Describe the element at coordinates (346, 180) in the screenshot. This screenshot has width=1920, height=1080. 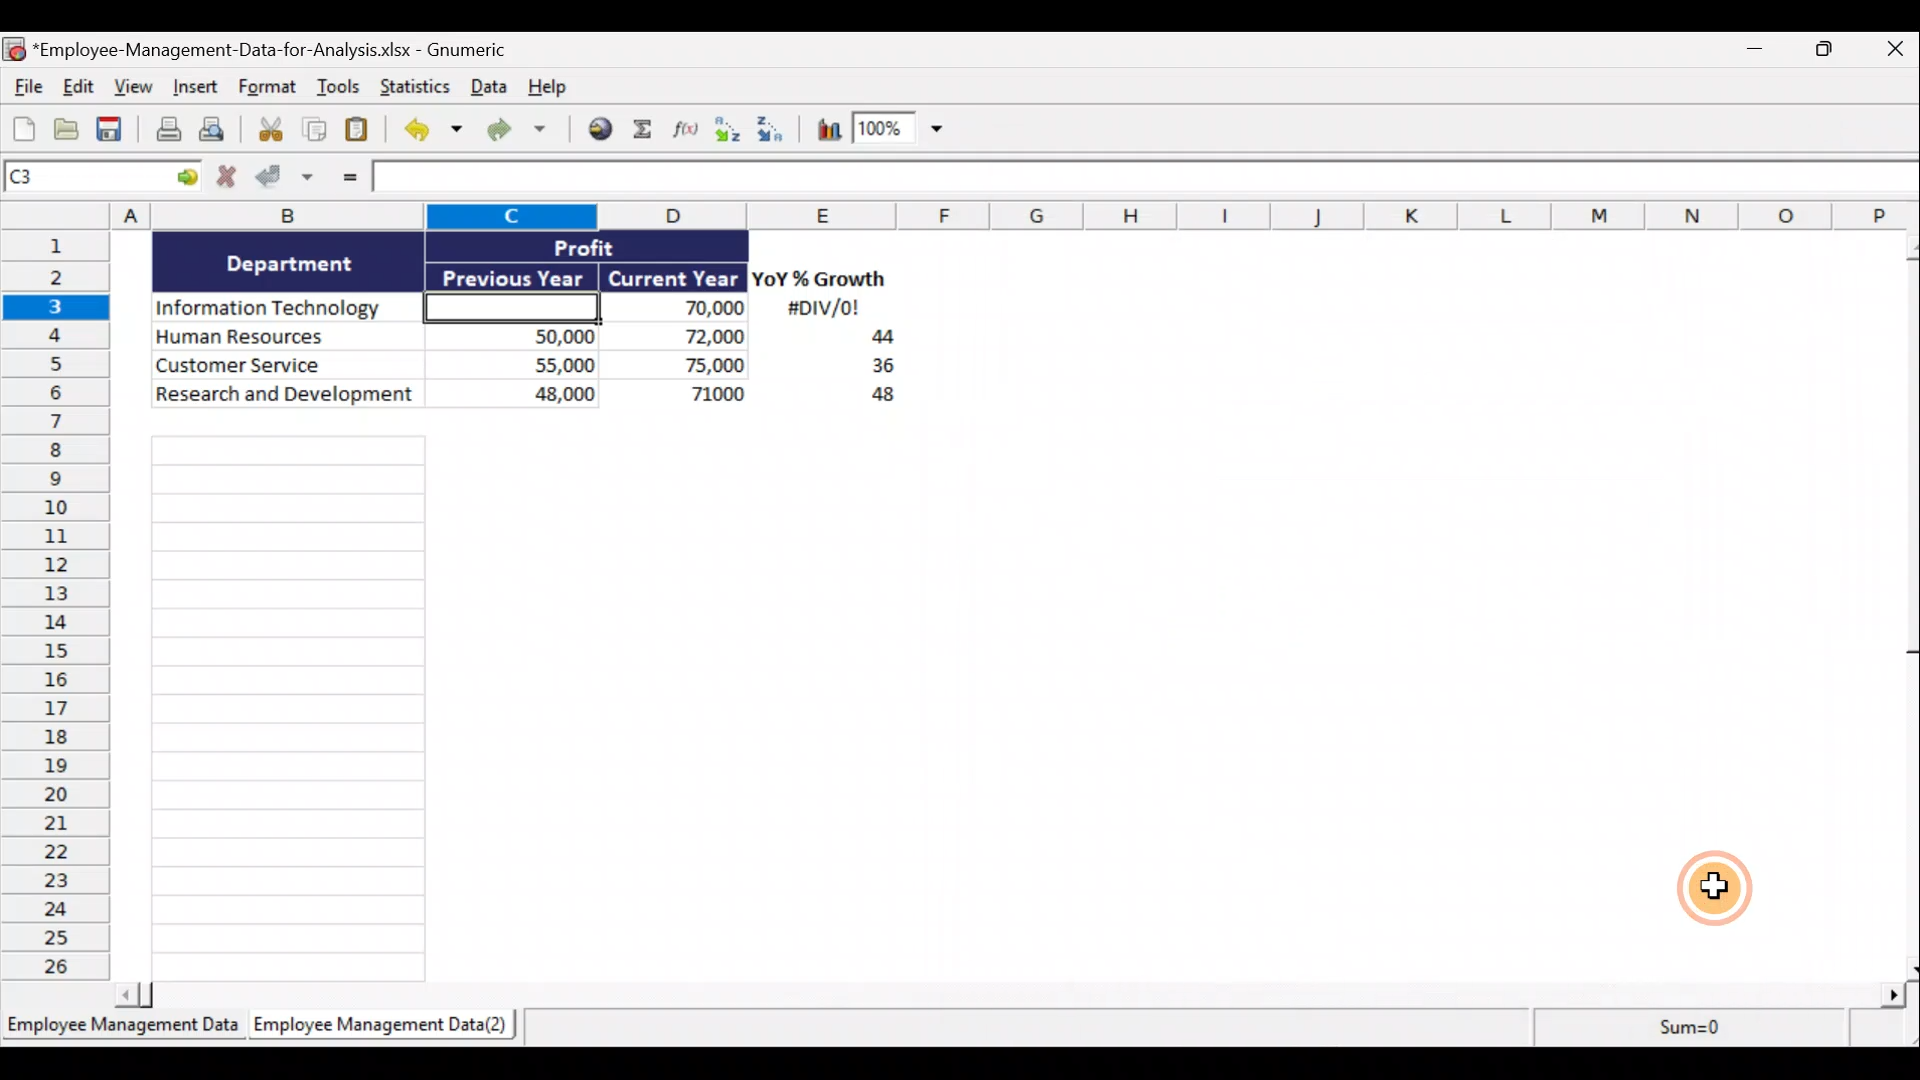
I see `Enter formula` at that location.